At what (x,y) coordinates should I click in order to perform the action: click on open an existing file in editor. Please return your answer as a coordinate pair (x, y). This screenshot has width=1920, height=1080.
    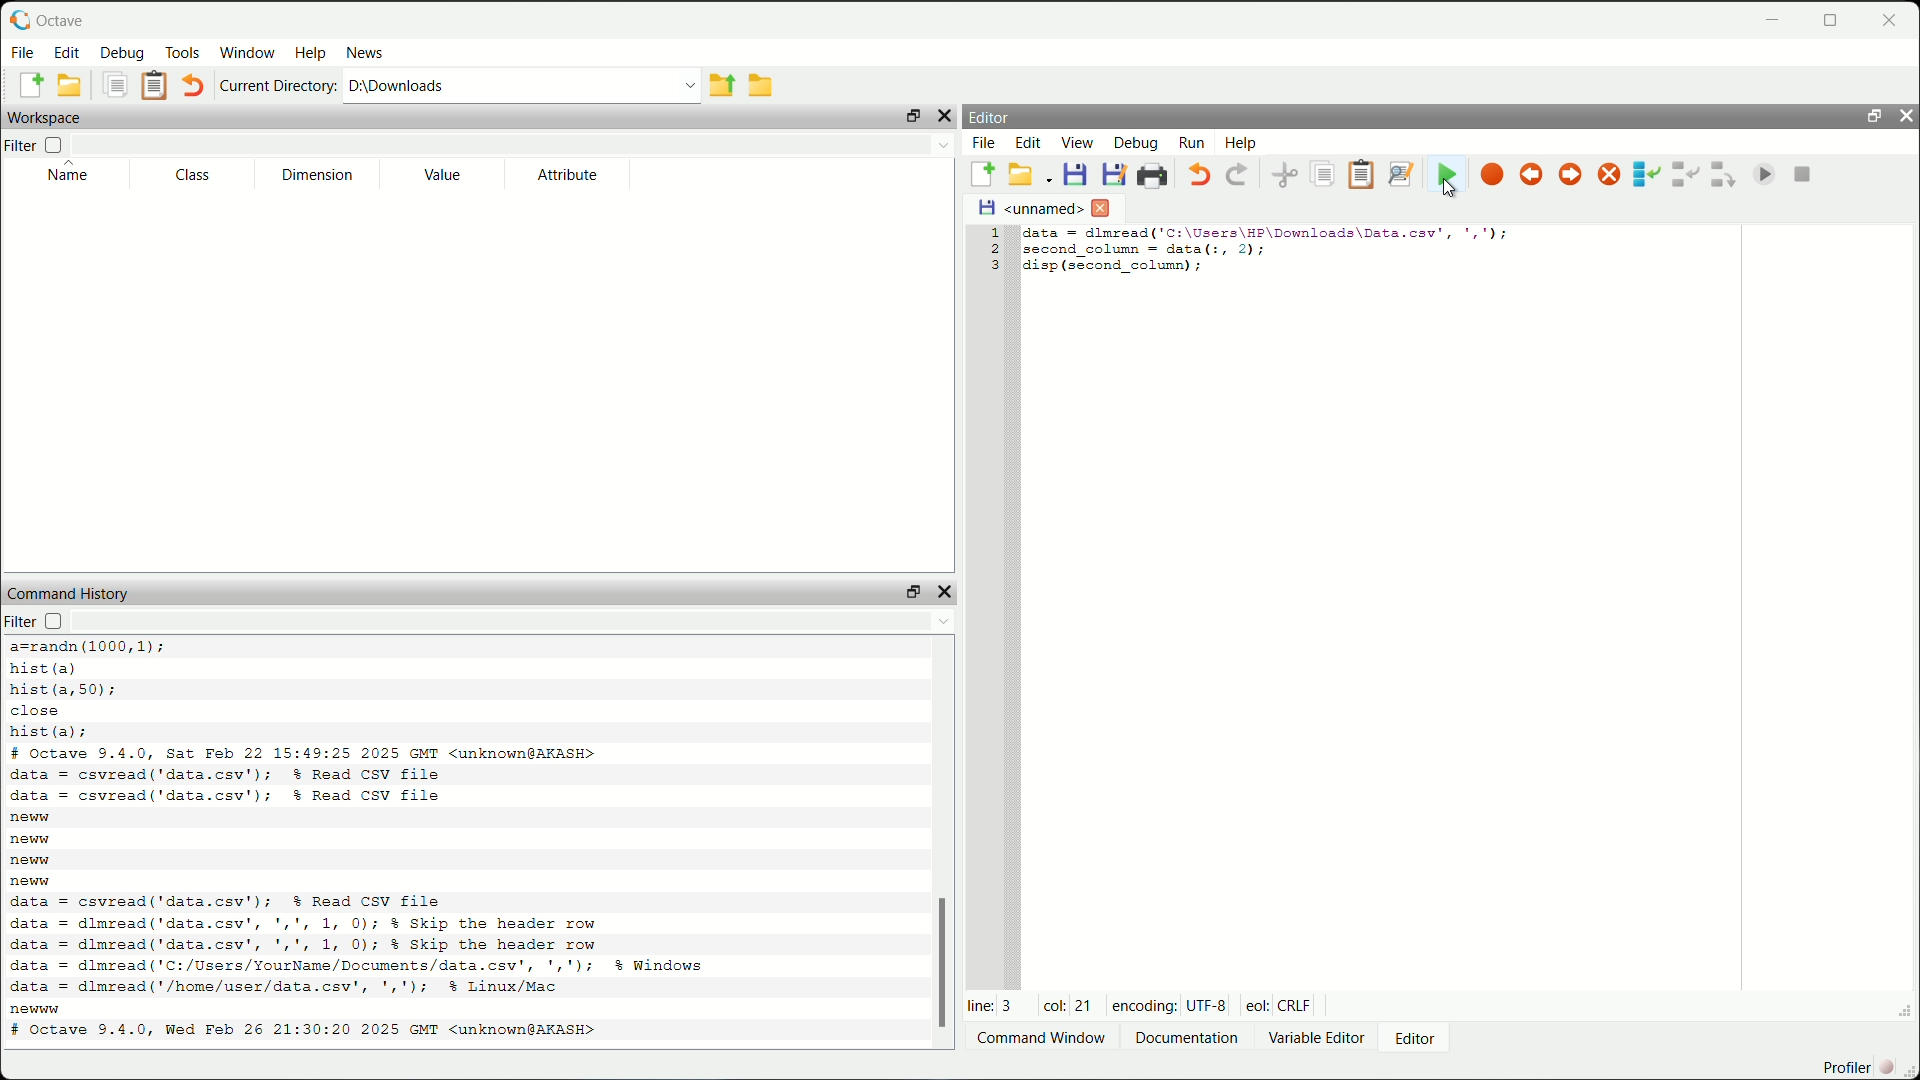
    Looking at the image, I should click on (74, 85).